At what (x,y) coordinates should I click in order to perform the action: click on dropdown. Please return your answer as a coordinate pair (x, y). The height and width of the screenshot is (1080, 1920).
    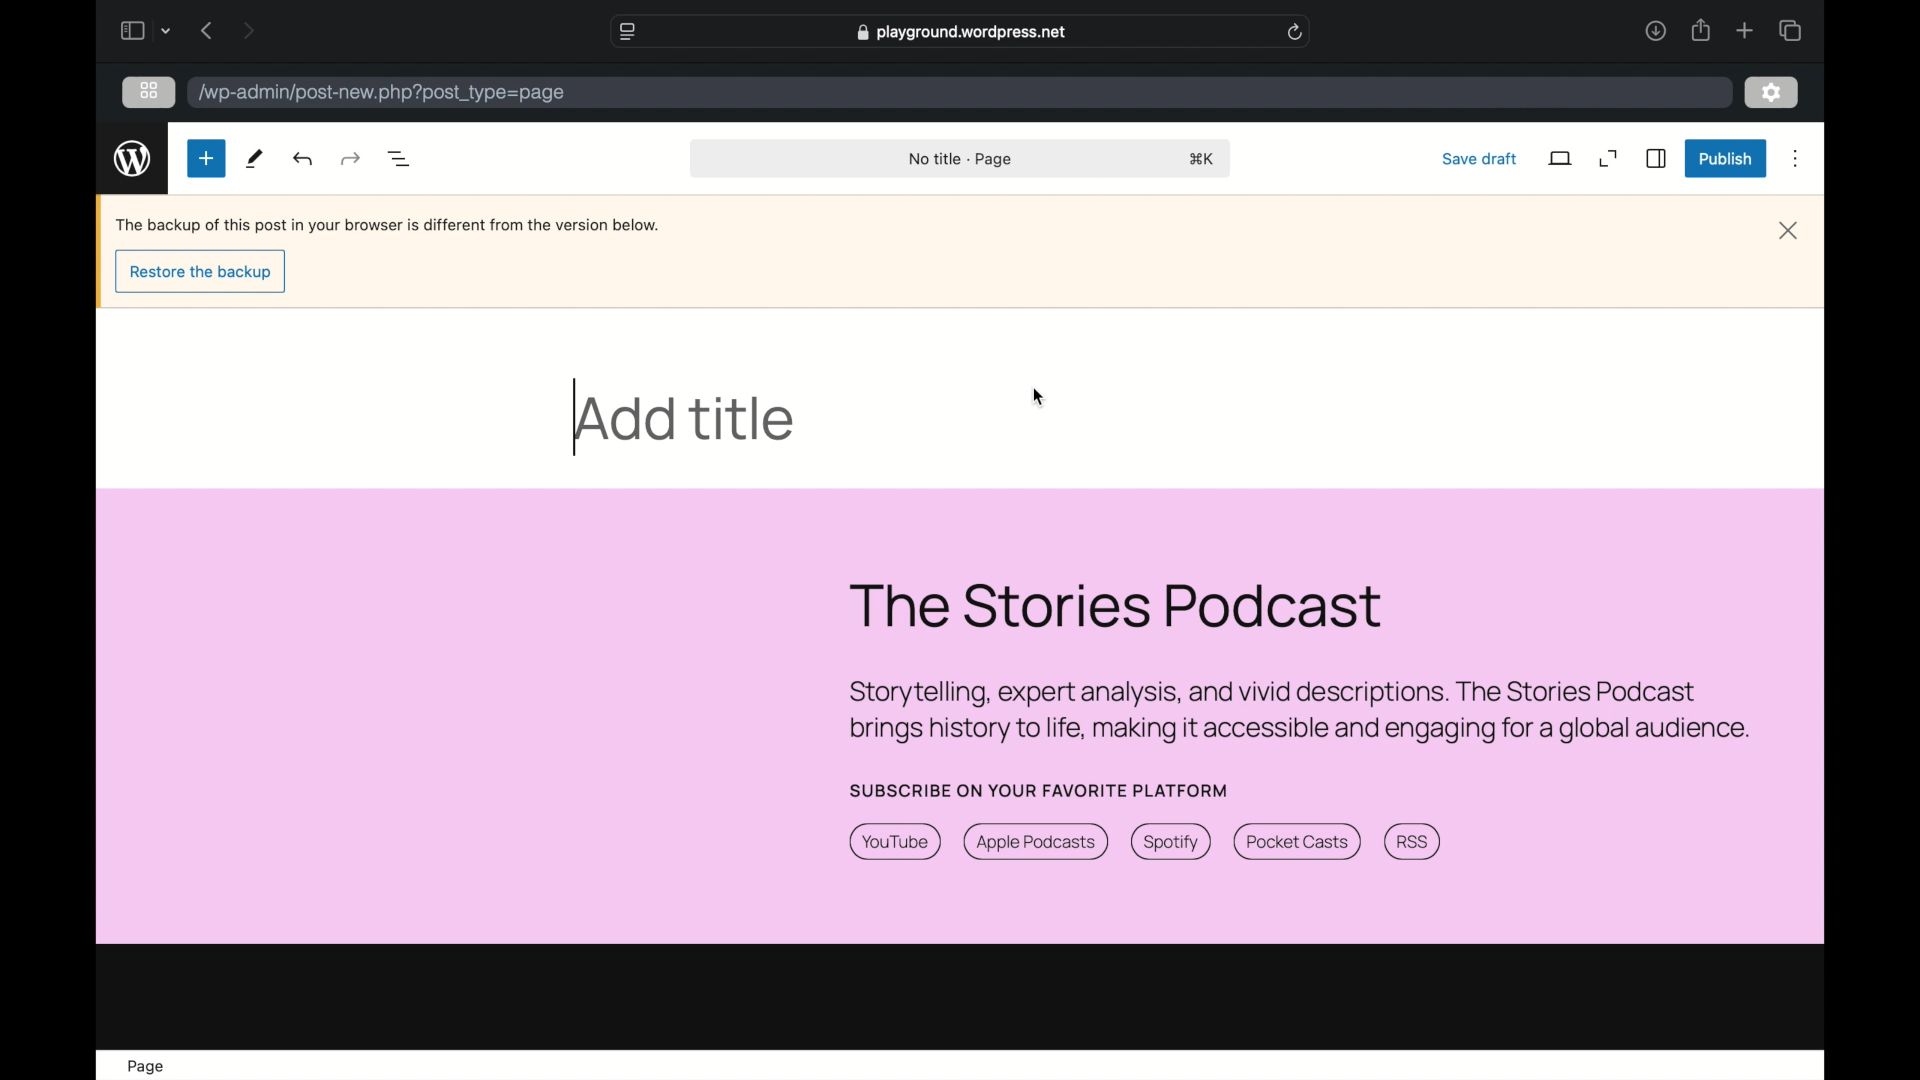
    Looking at the image, I should click on (168, 33).